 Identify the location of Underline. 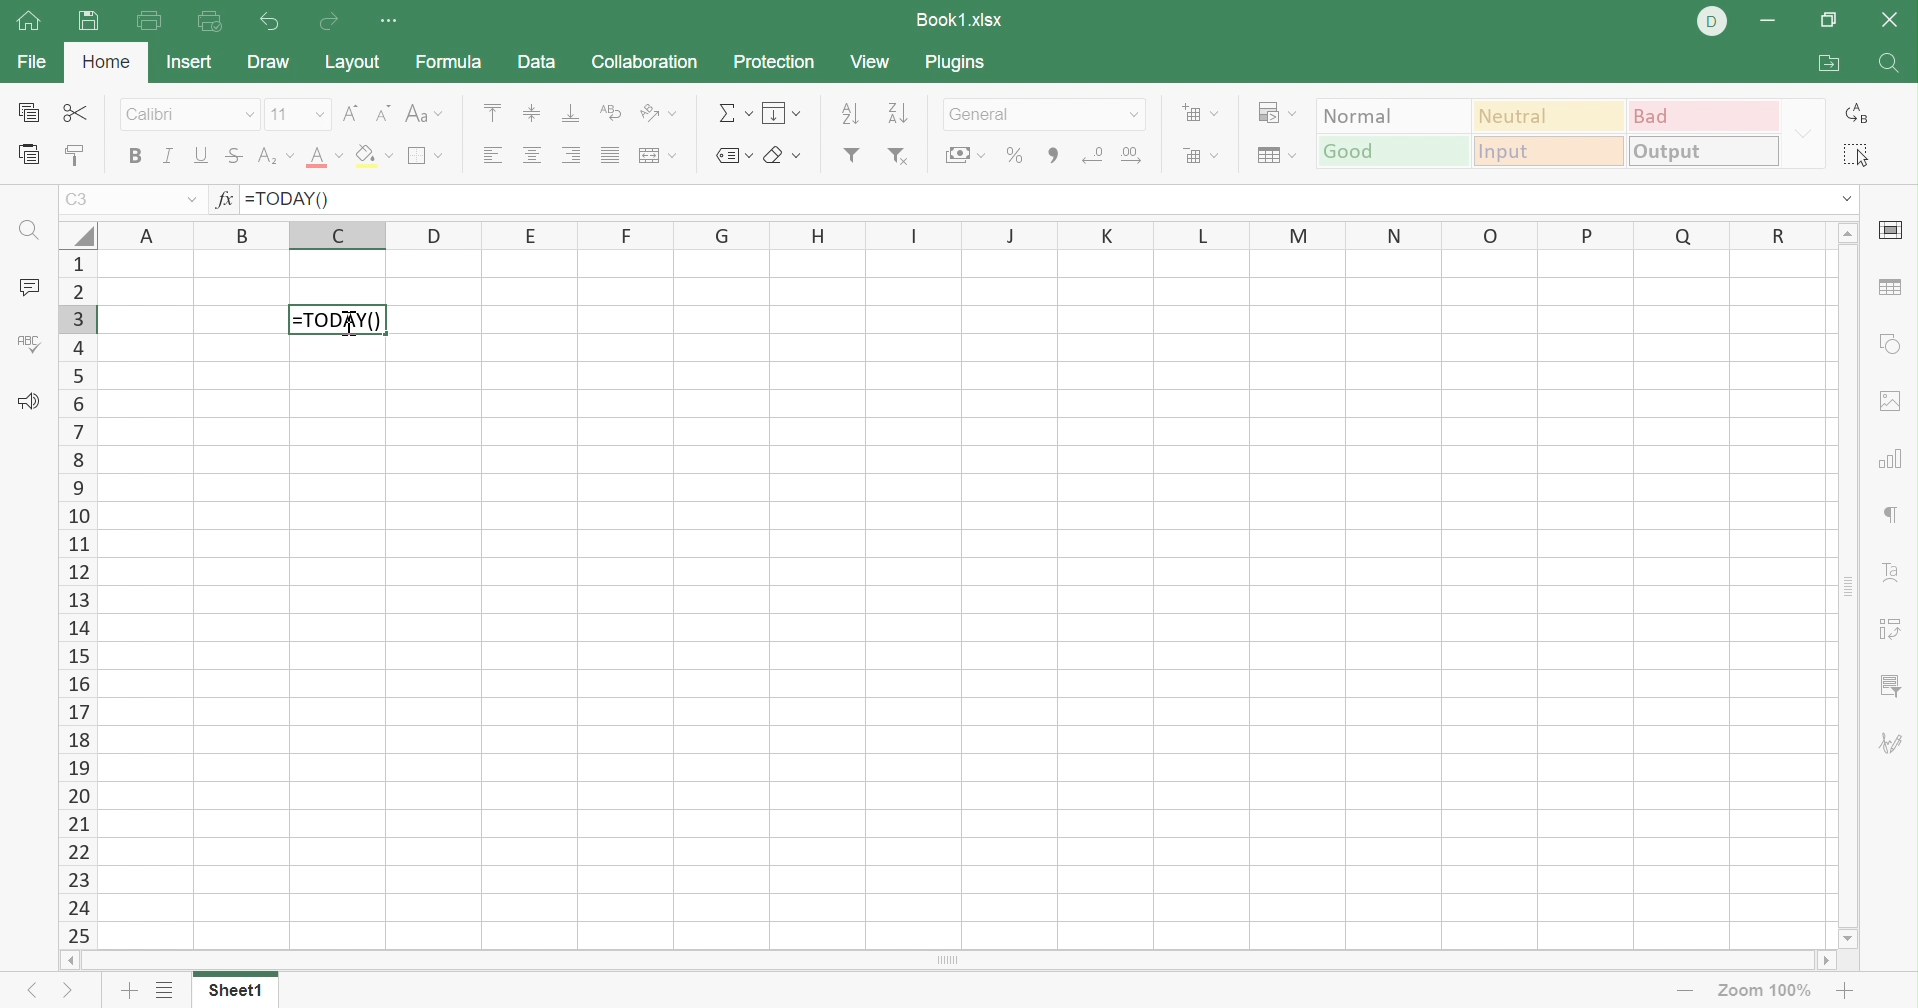
(203, 154).